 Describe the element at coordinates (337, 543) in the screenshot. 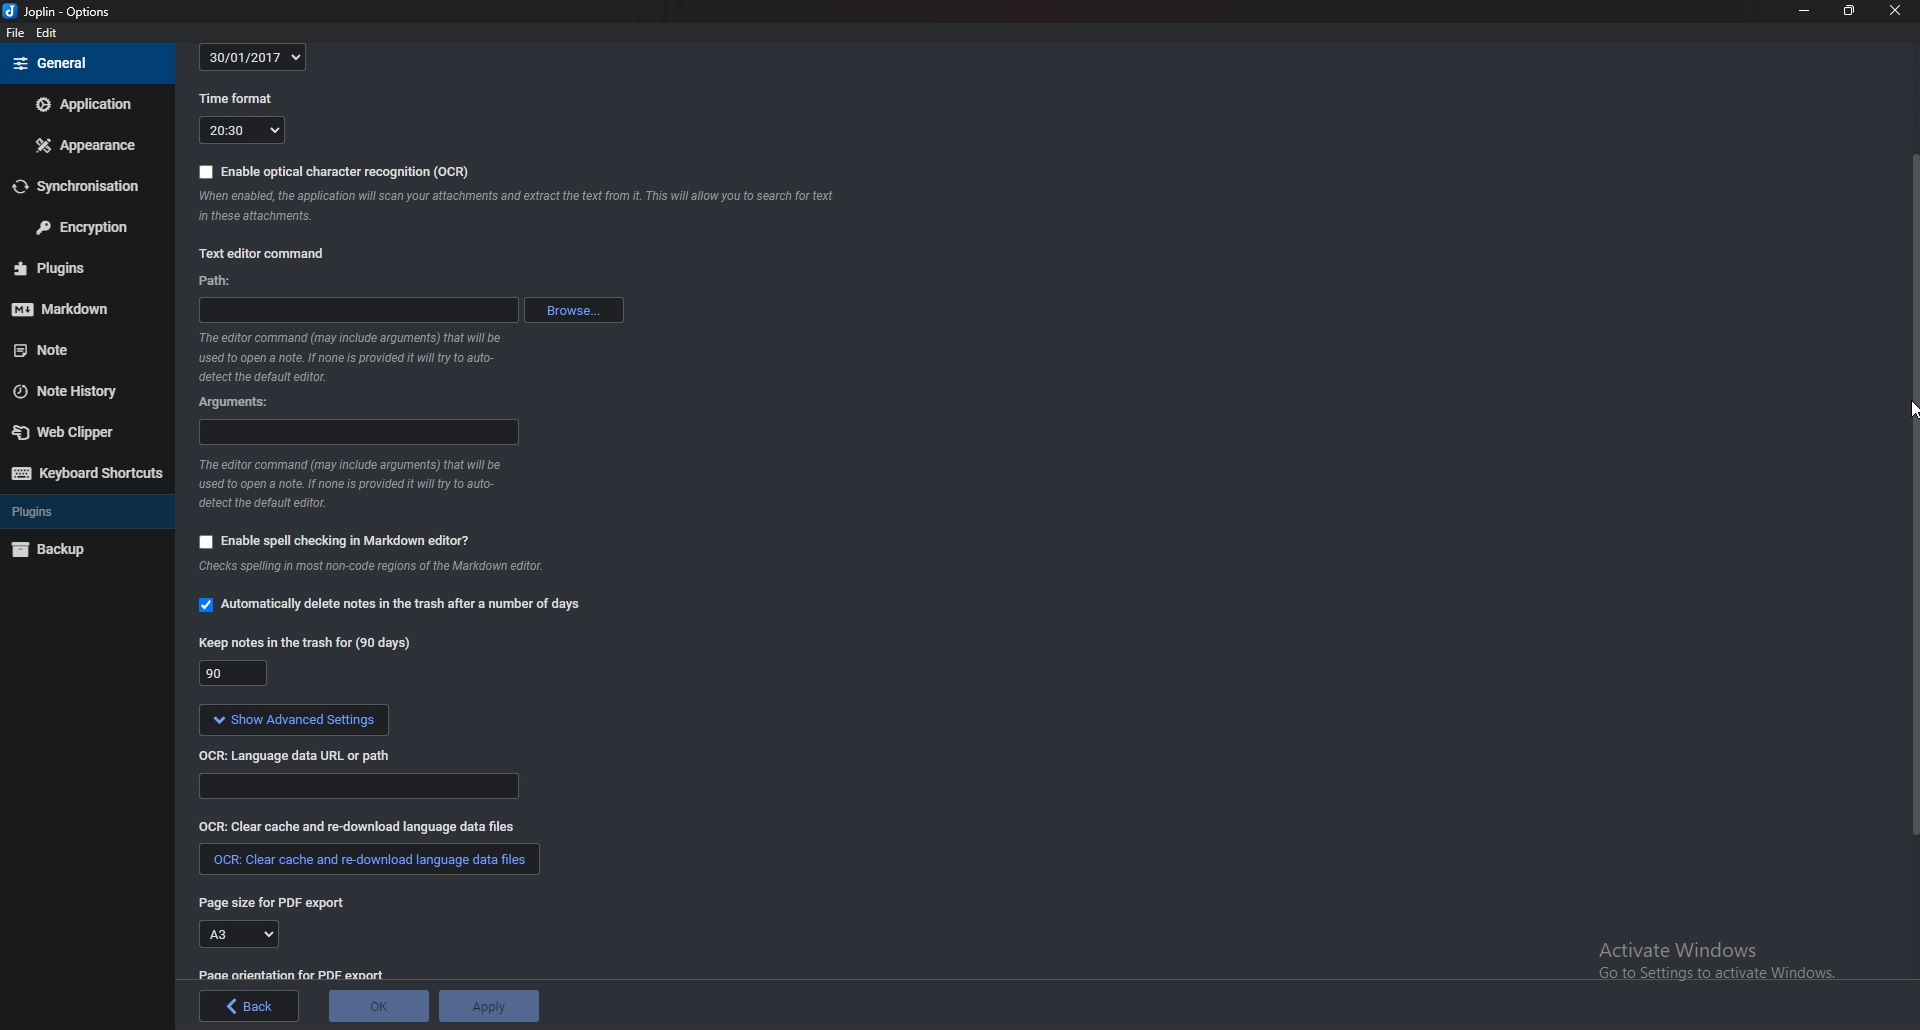

I see `Enable spell checking` at that location.